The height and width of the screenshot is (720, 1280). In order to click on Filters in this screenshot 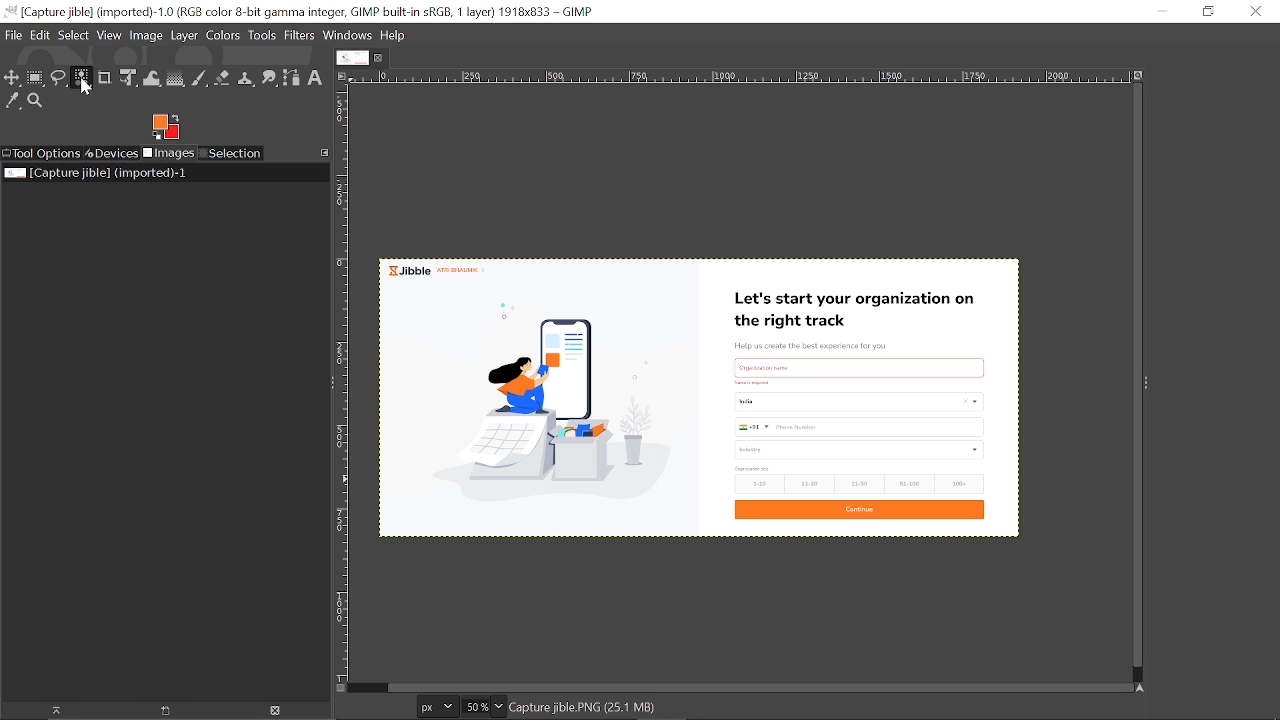, I will do `click(300, 36)`.